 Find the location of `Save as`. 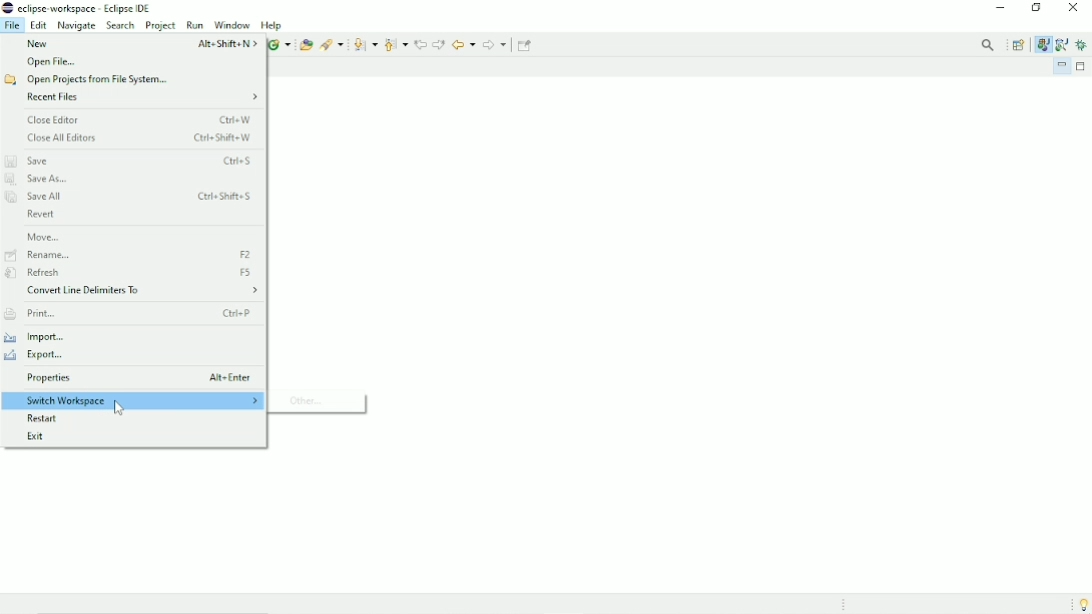

Save as is located at coordinates (42, 180).